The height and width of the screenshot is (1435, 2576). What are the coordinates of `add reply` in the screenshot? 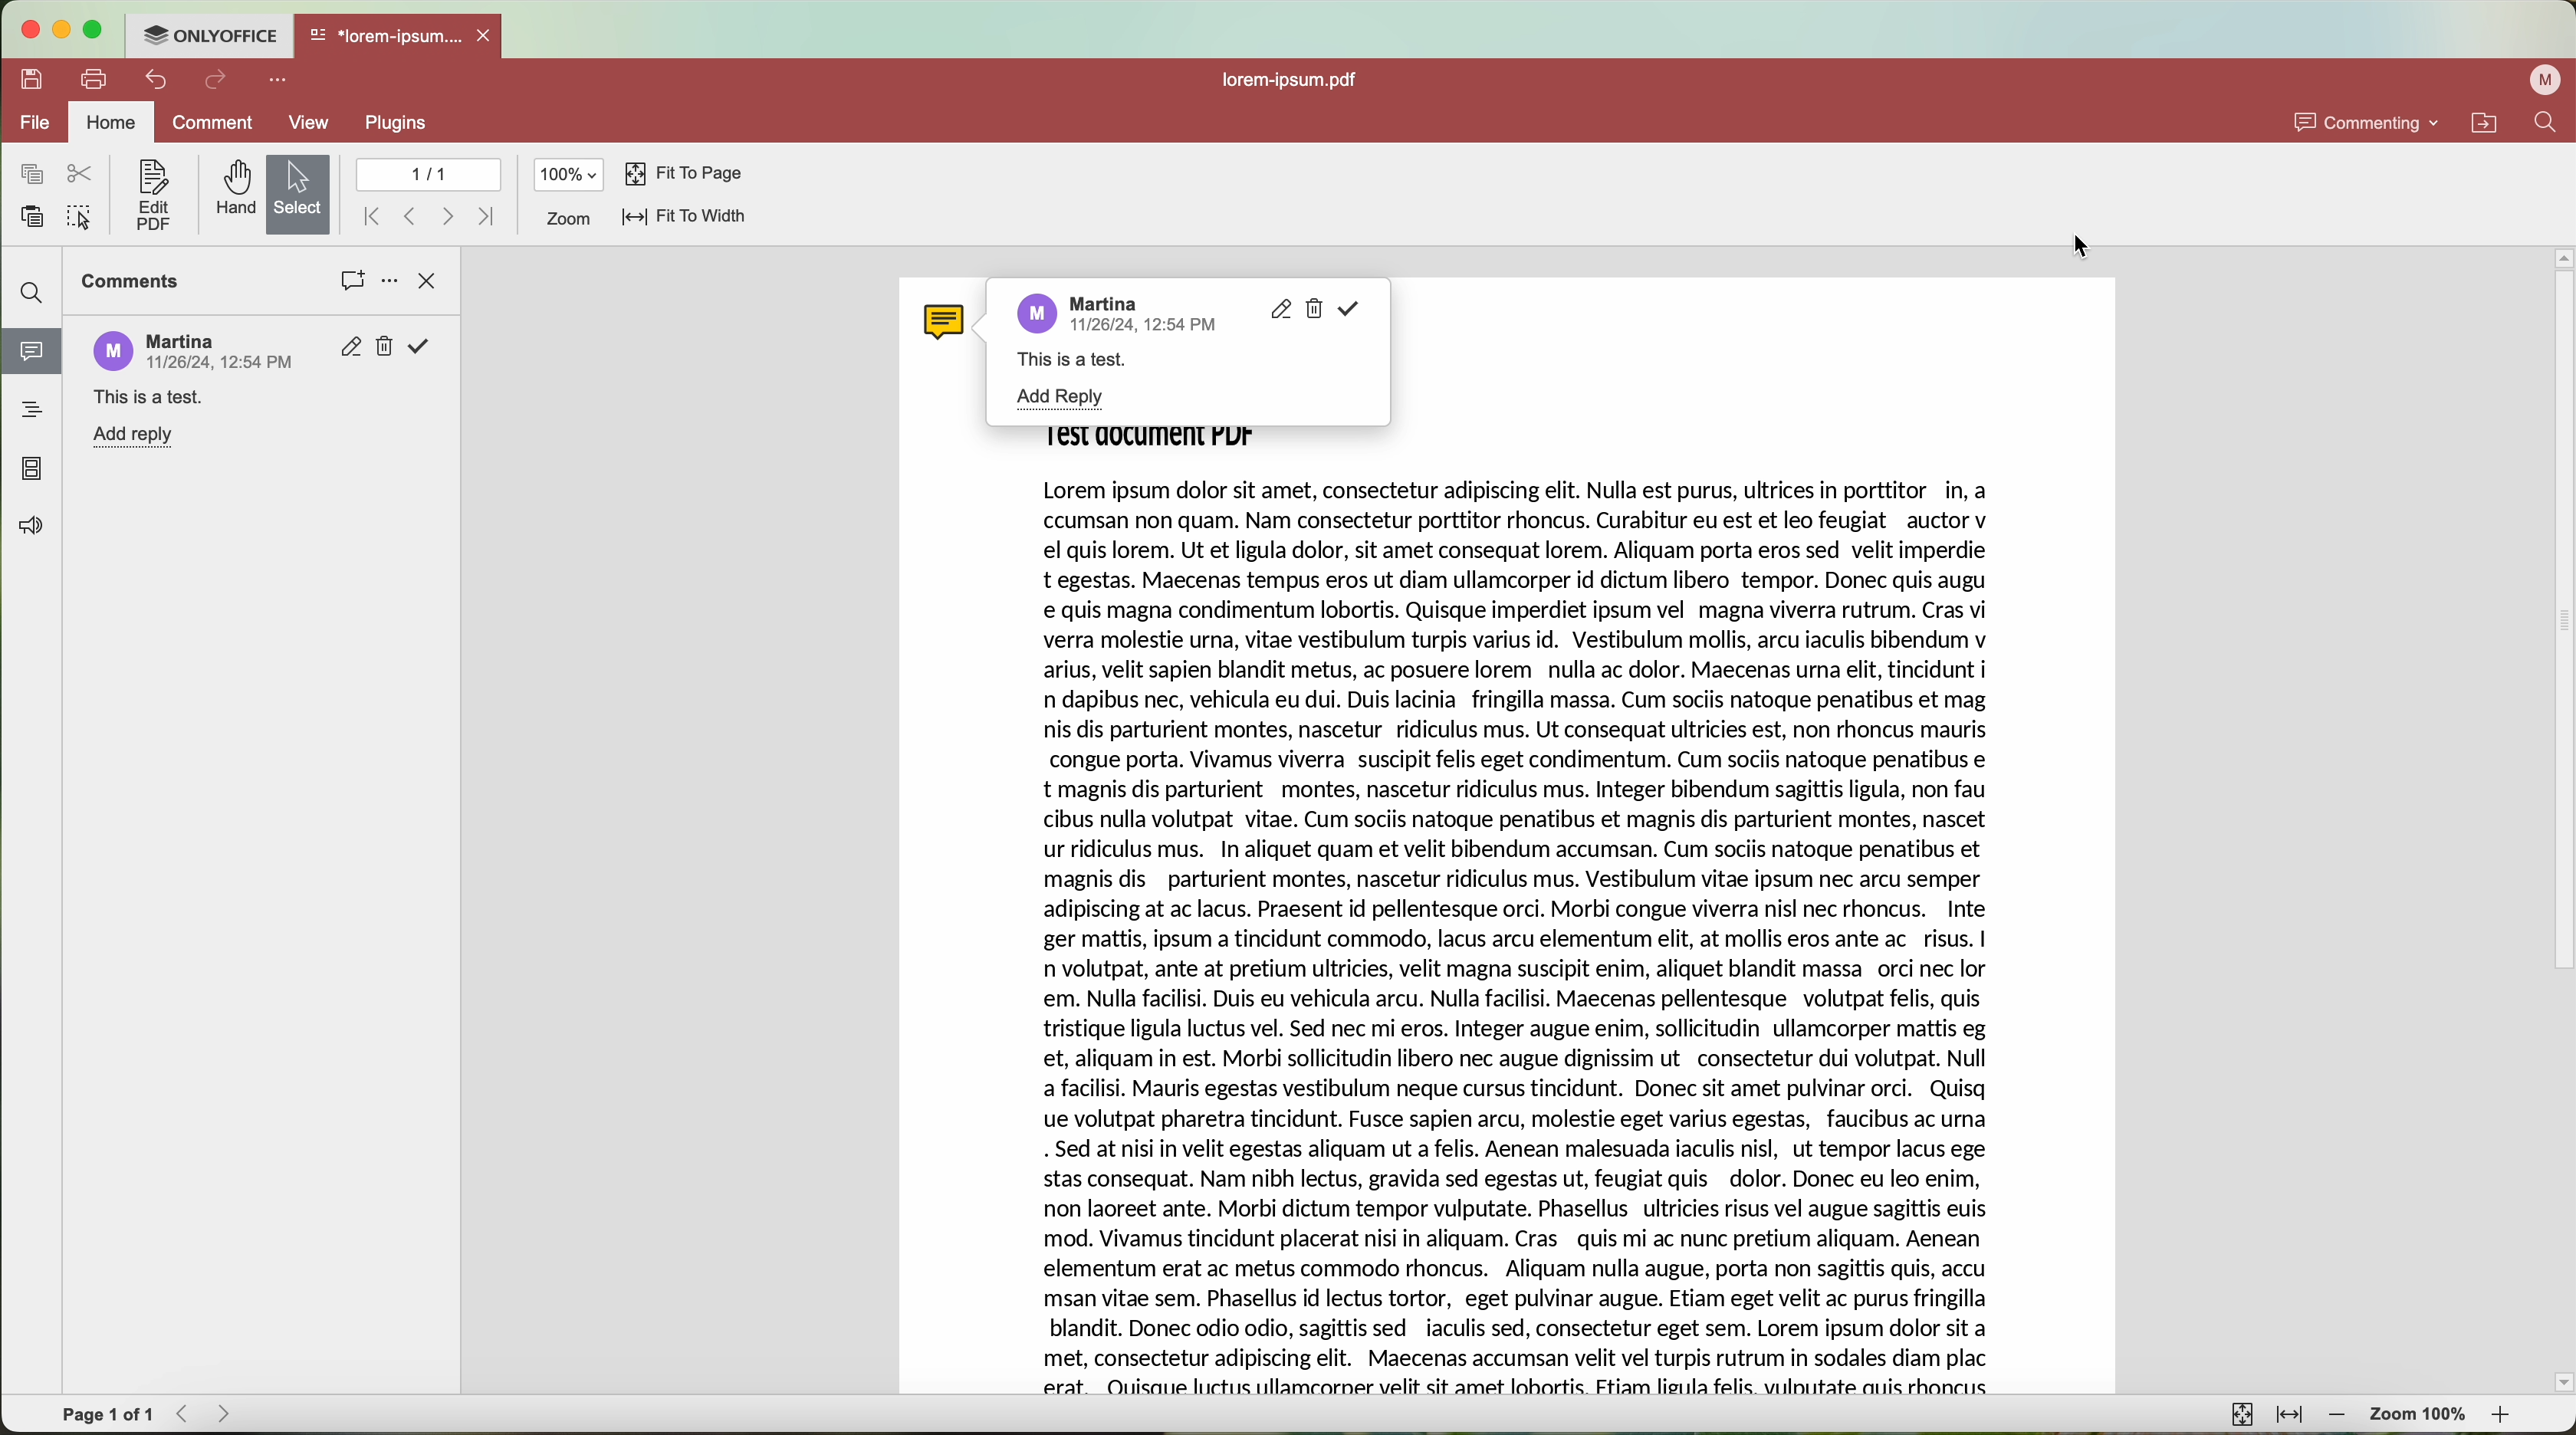 It's located at (137, 436).